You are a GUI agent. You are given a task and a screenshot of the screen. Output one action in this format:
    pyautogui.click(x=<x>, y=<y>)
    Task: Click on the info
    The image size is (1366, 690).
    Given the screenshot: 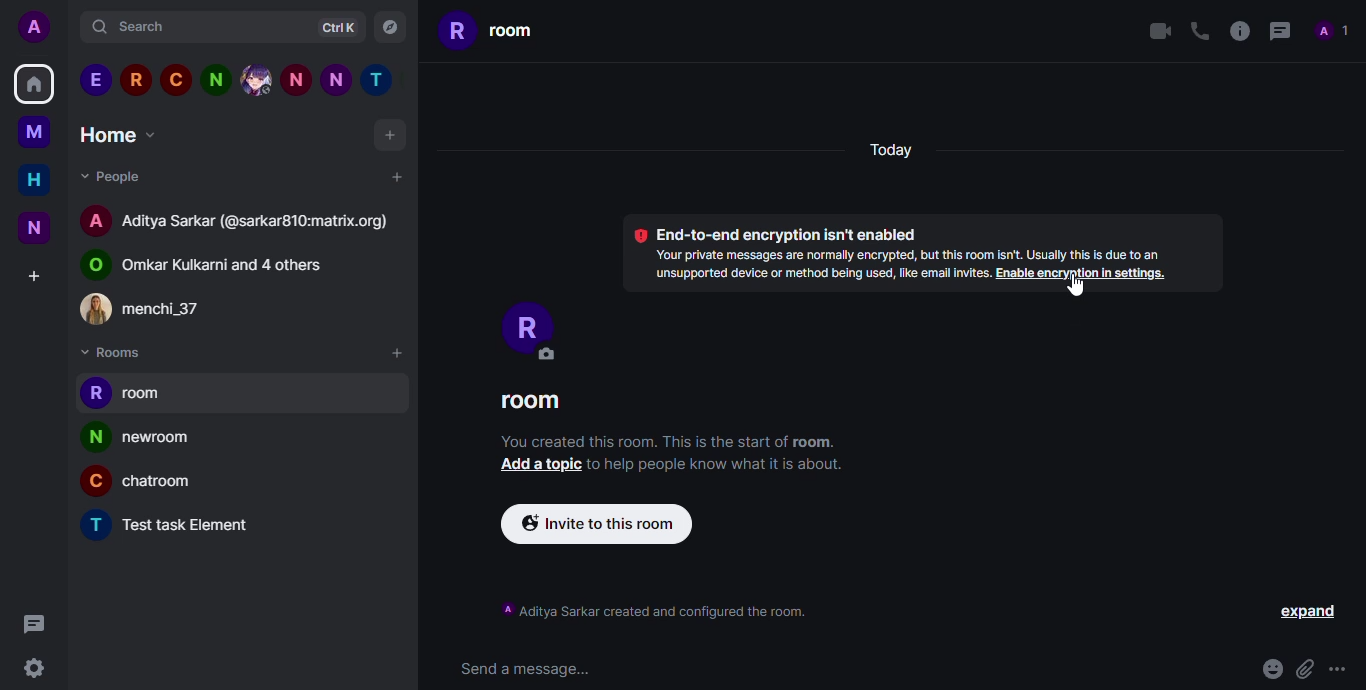 What is the action you would take?
    pyautogui.click(x=1238, y=29)
    